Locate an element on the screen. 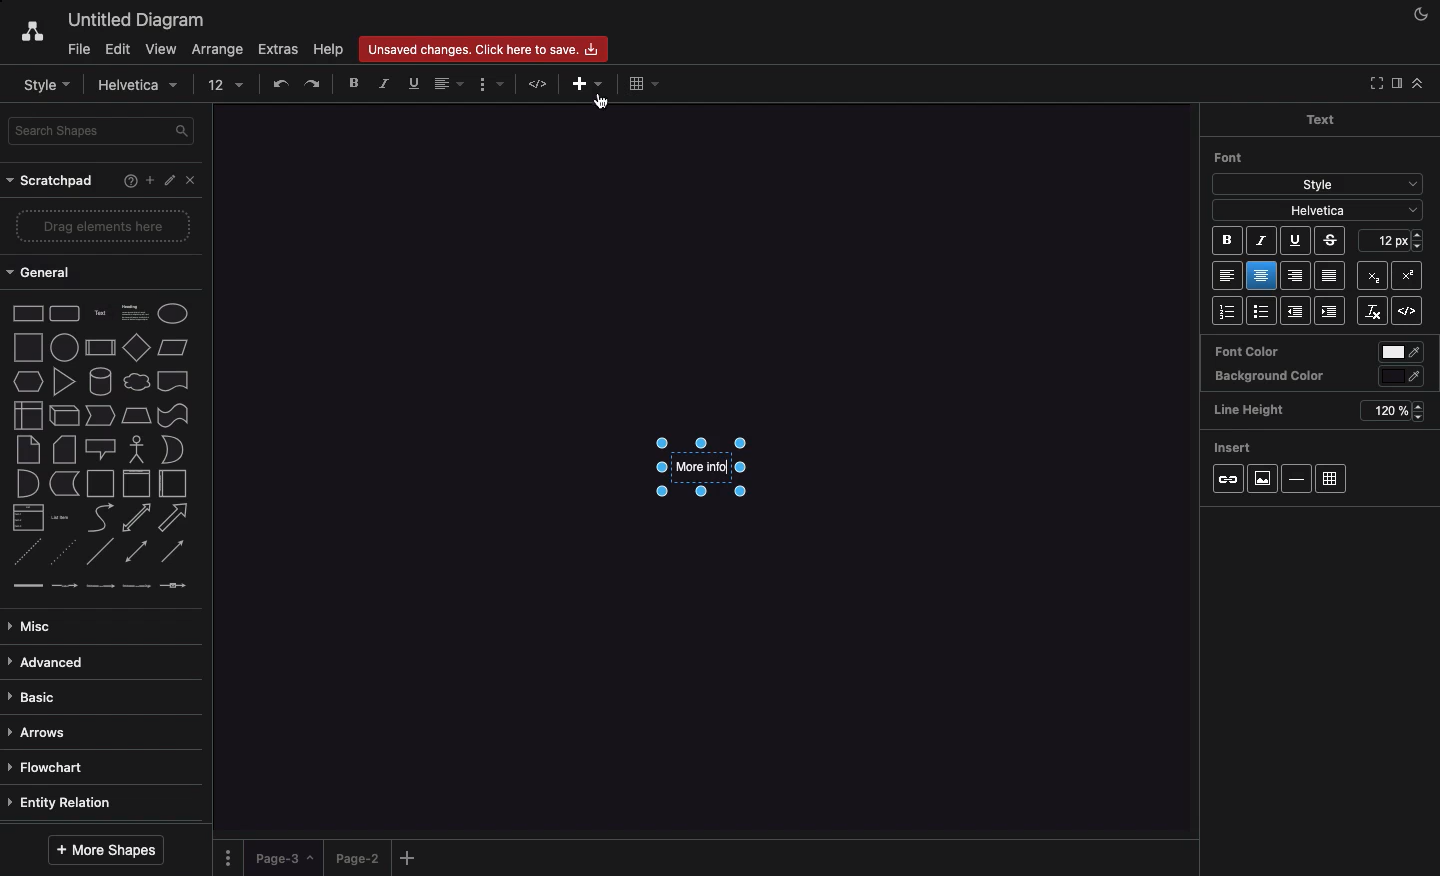 The image size is (1440, 876). Arrows is located at coordinates (41, 734).